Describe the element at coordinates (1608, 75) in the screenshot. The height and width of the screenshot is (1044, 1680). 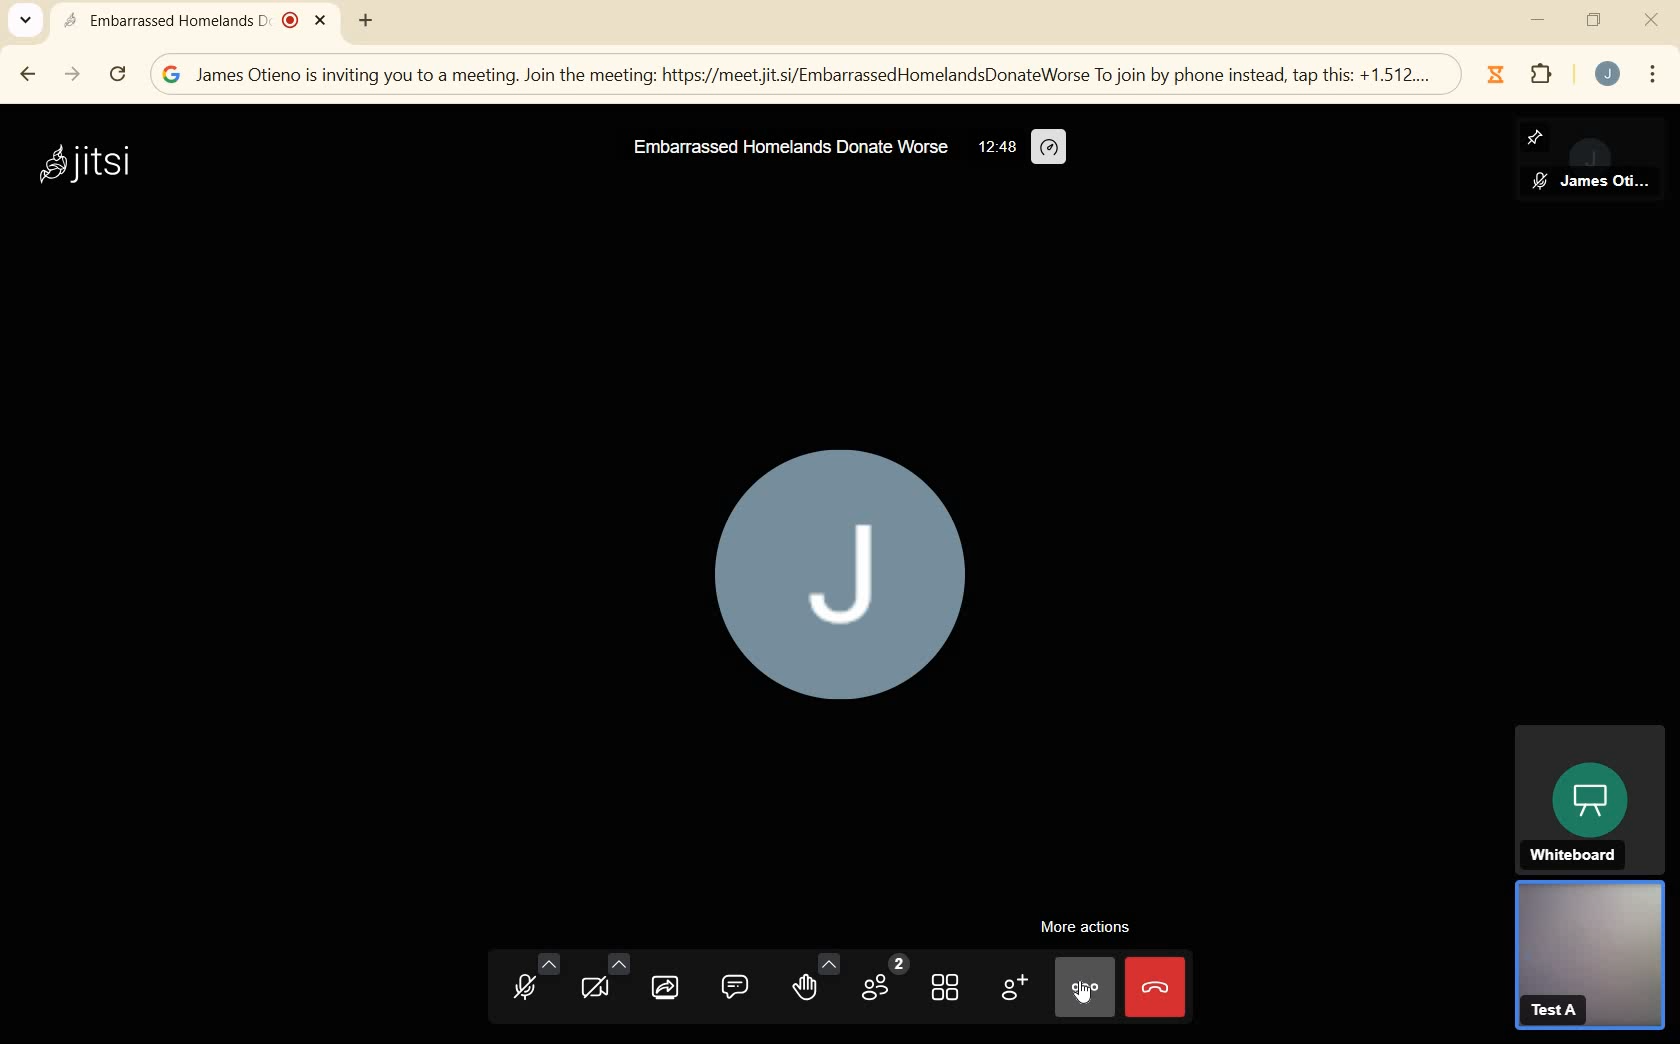
I see `account` at that location.